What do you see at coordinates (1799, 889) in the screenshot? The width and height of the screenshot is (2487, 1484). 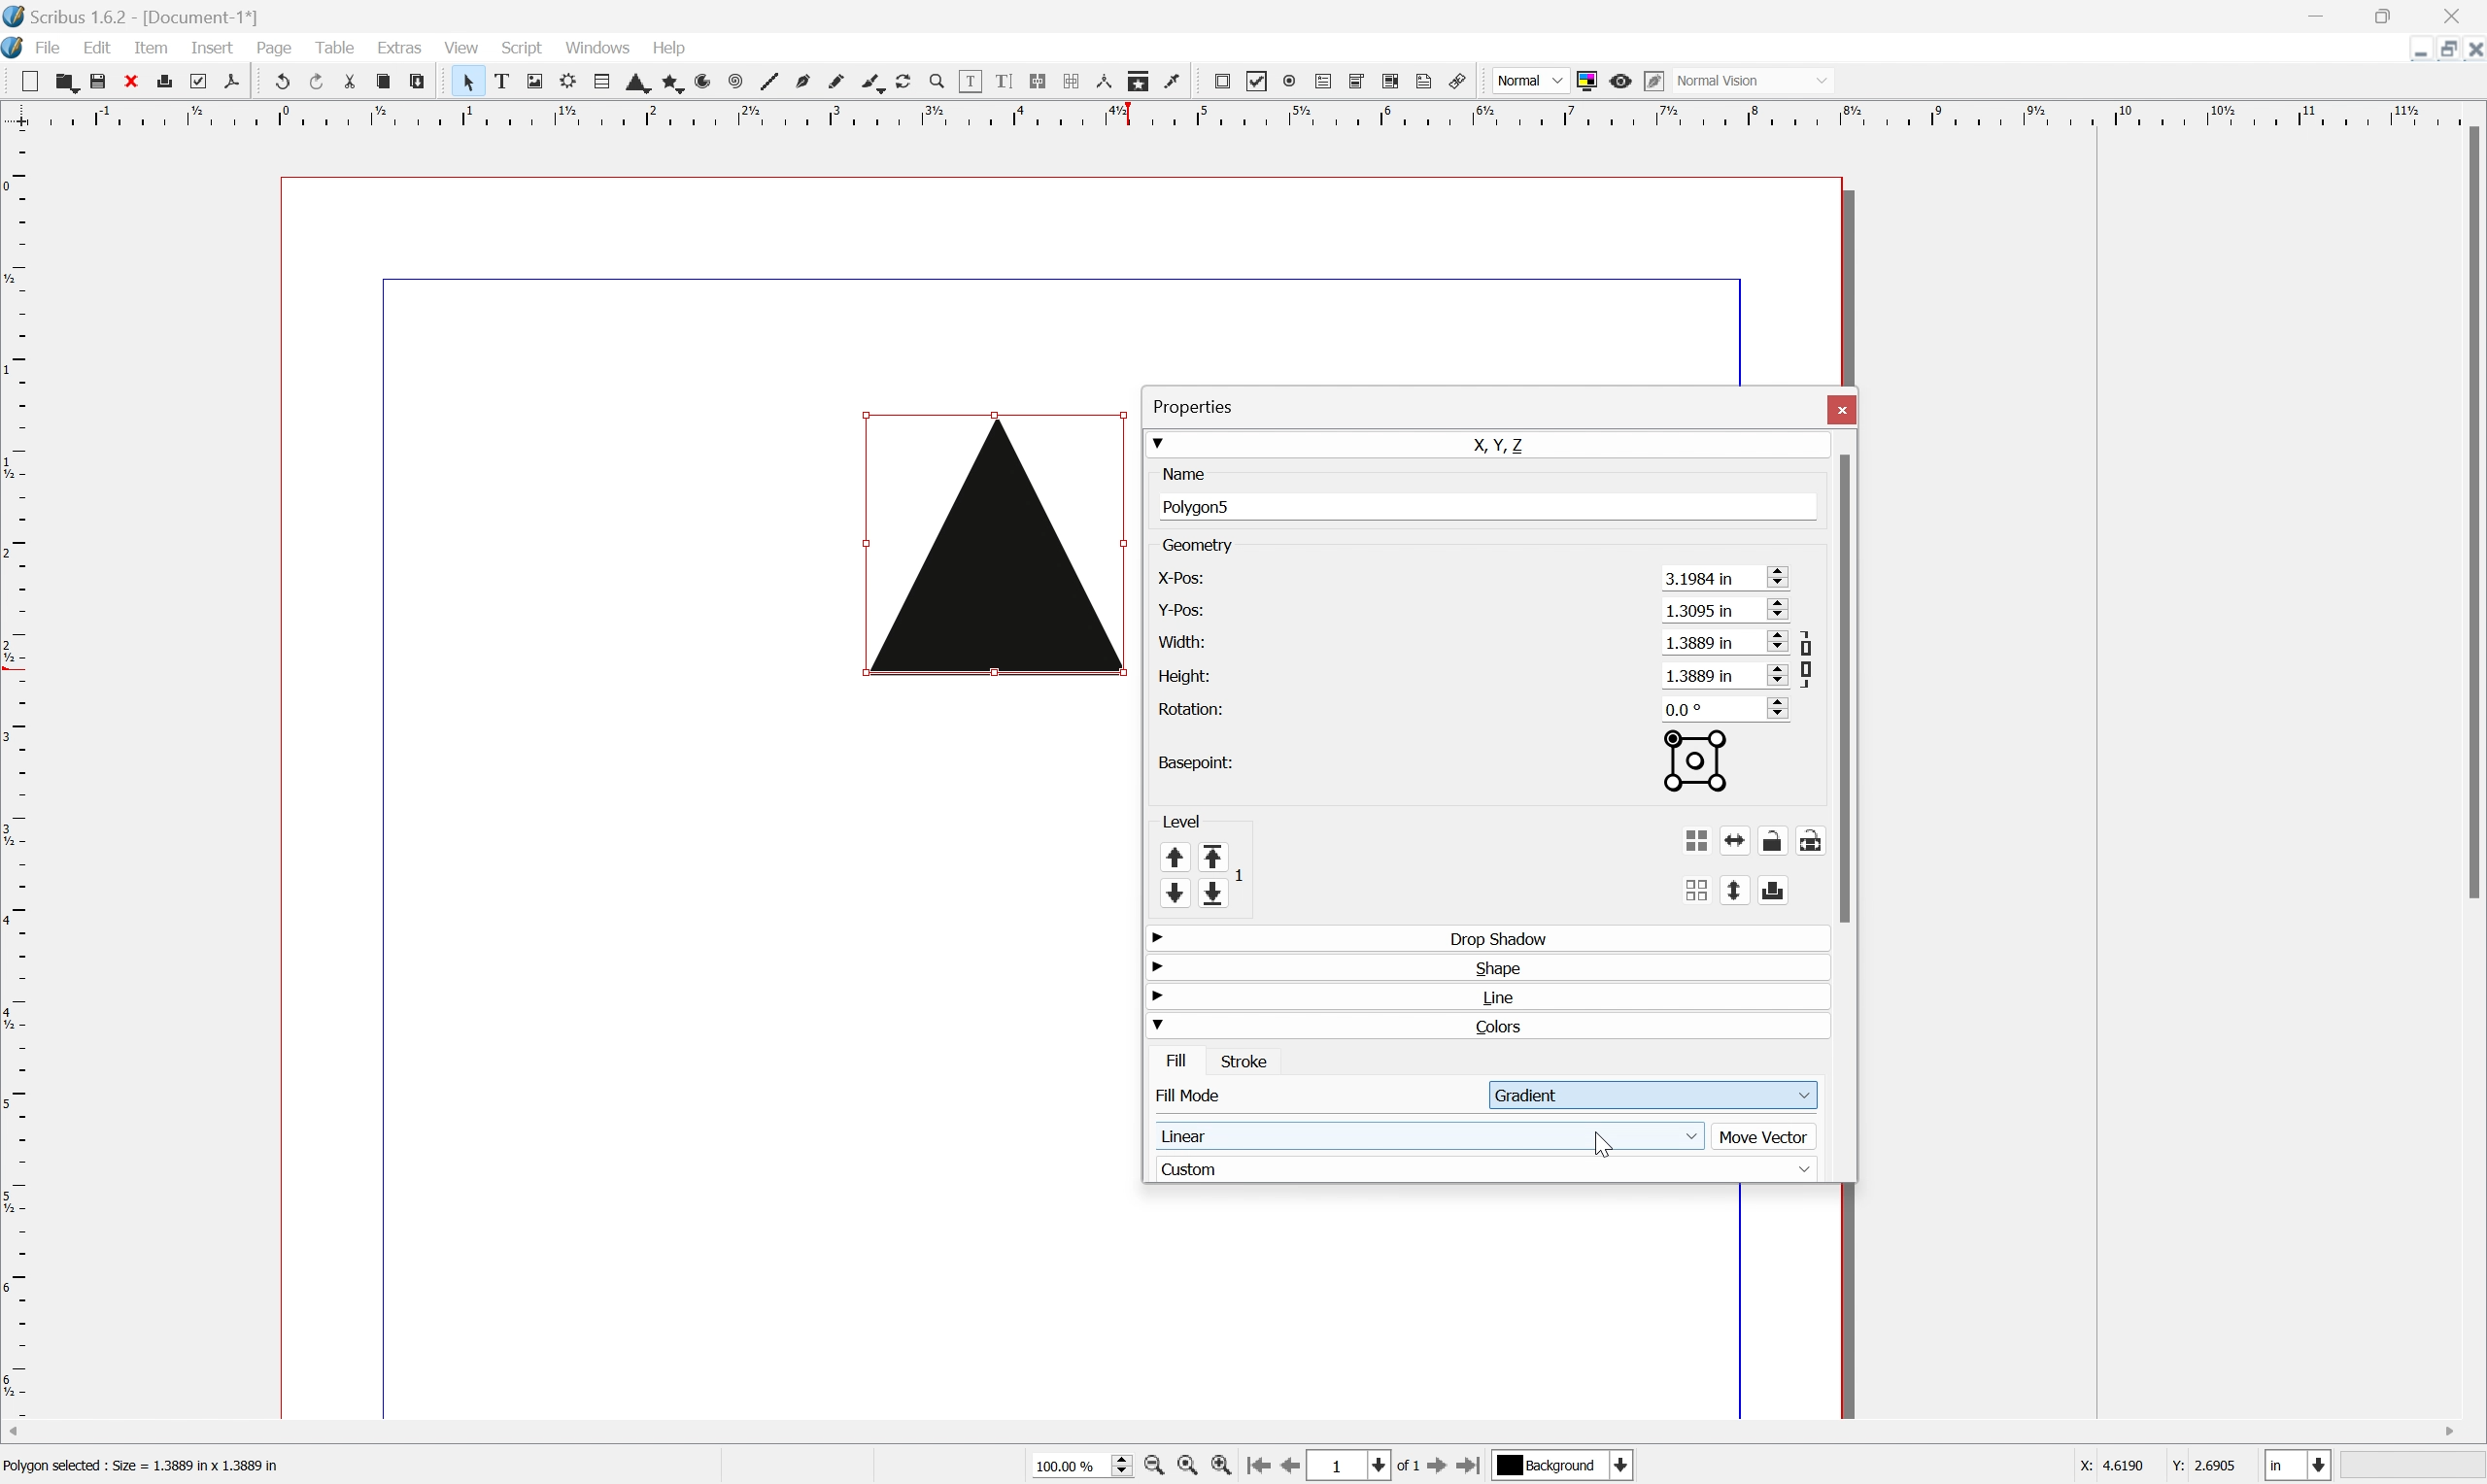 I see `Enable disable exporting objects` at bounding box center [1799, 889].